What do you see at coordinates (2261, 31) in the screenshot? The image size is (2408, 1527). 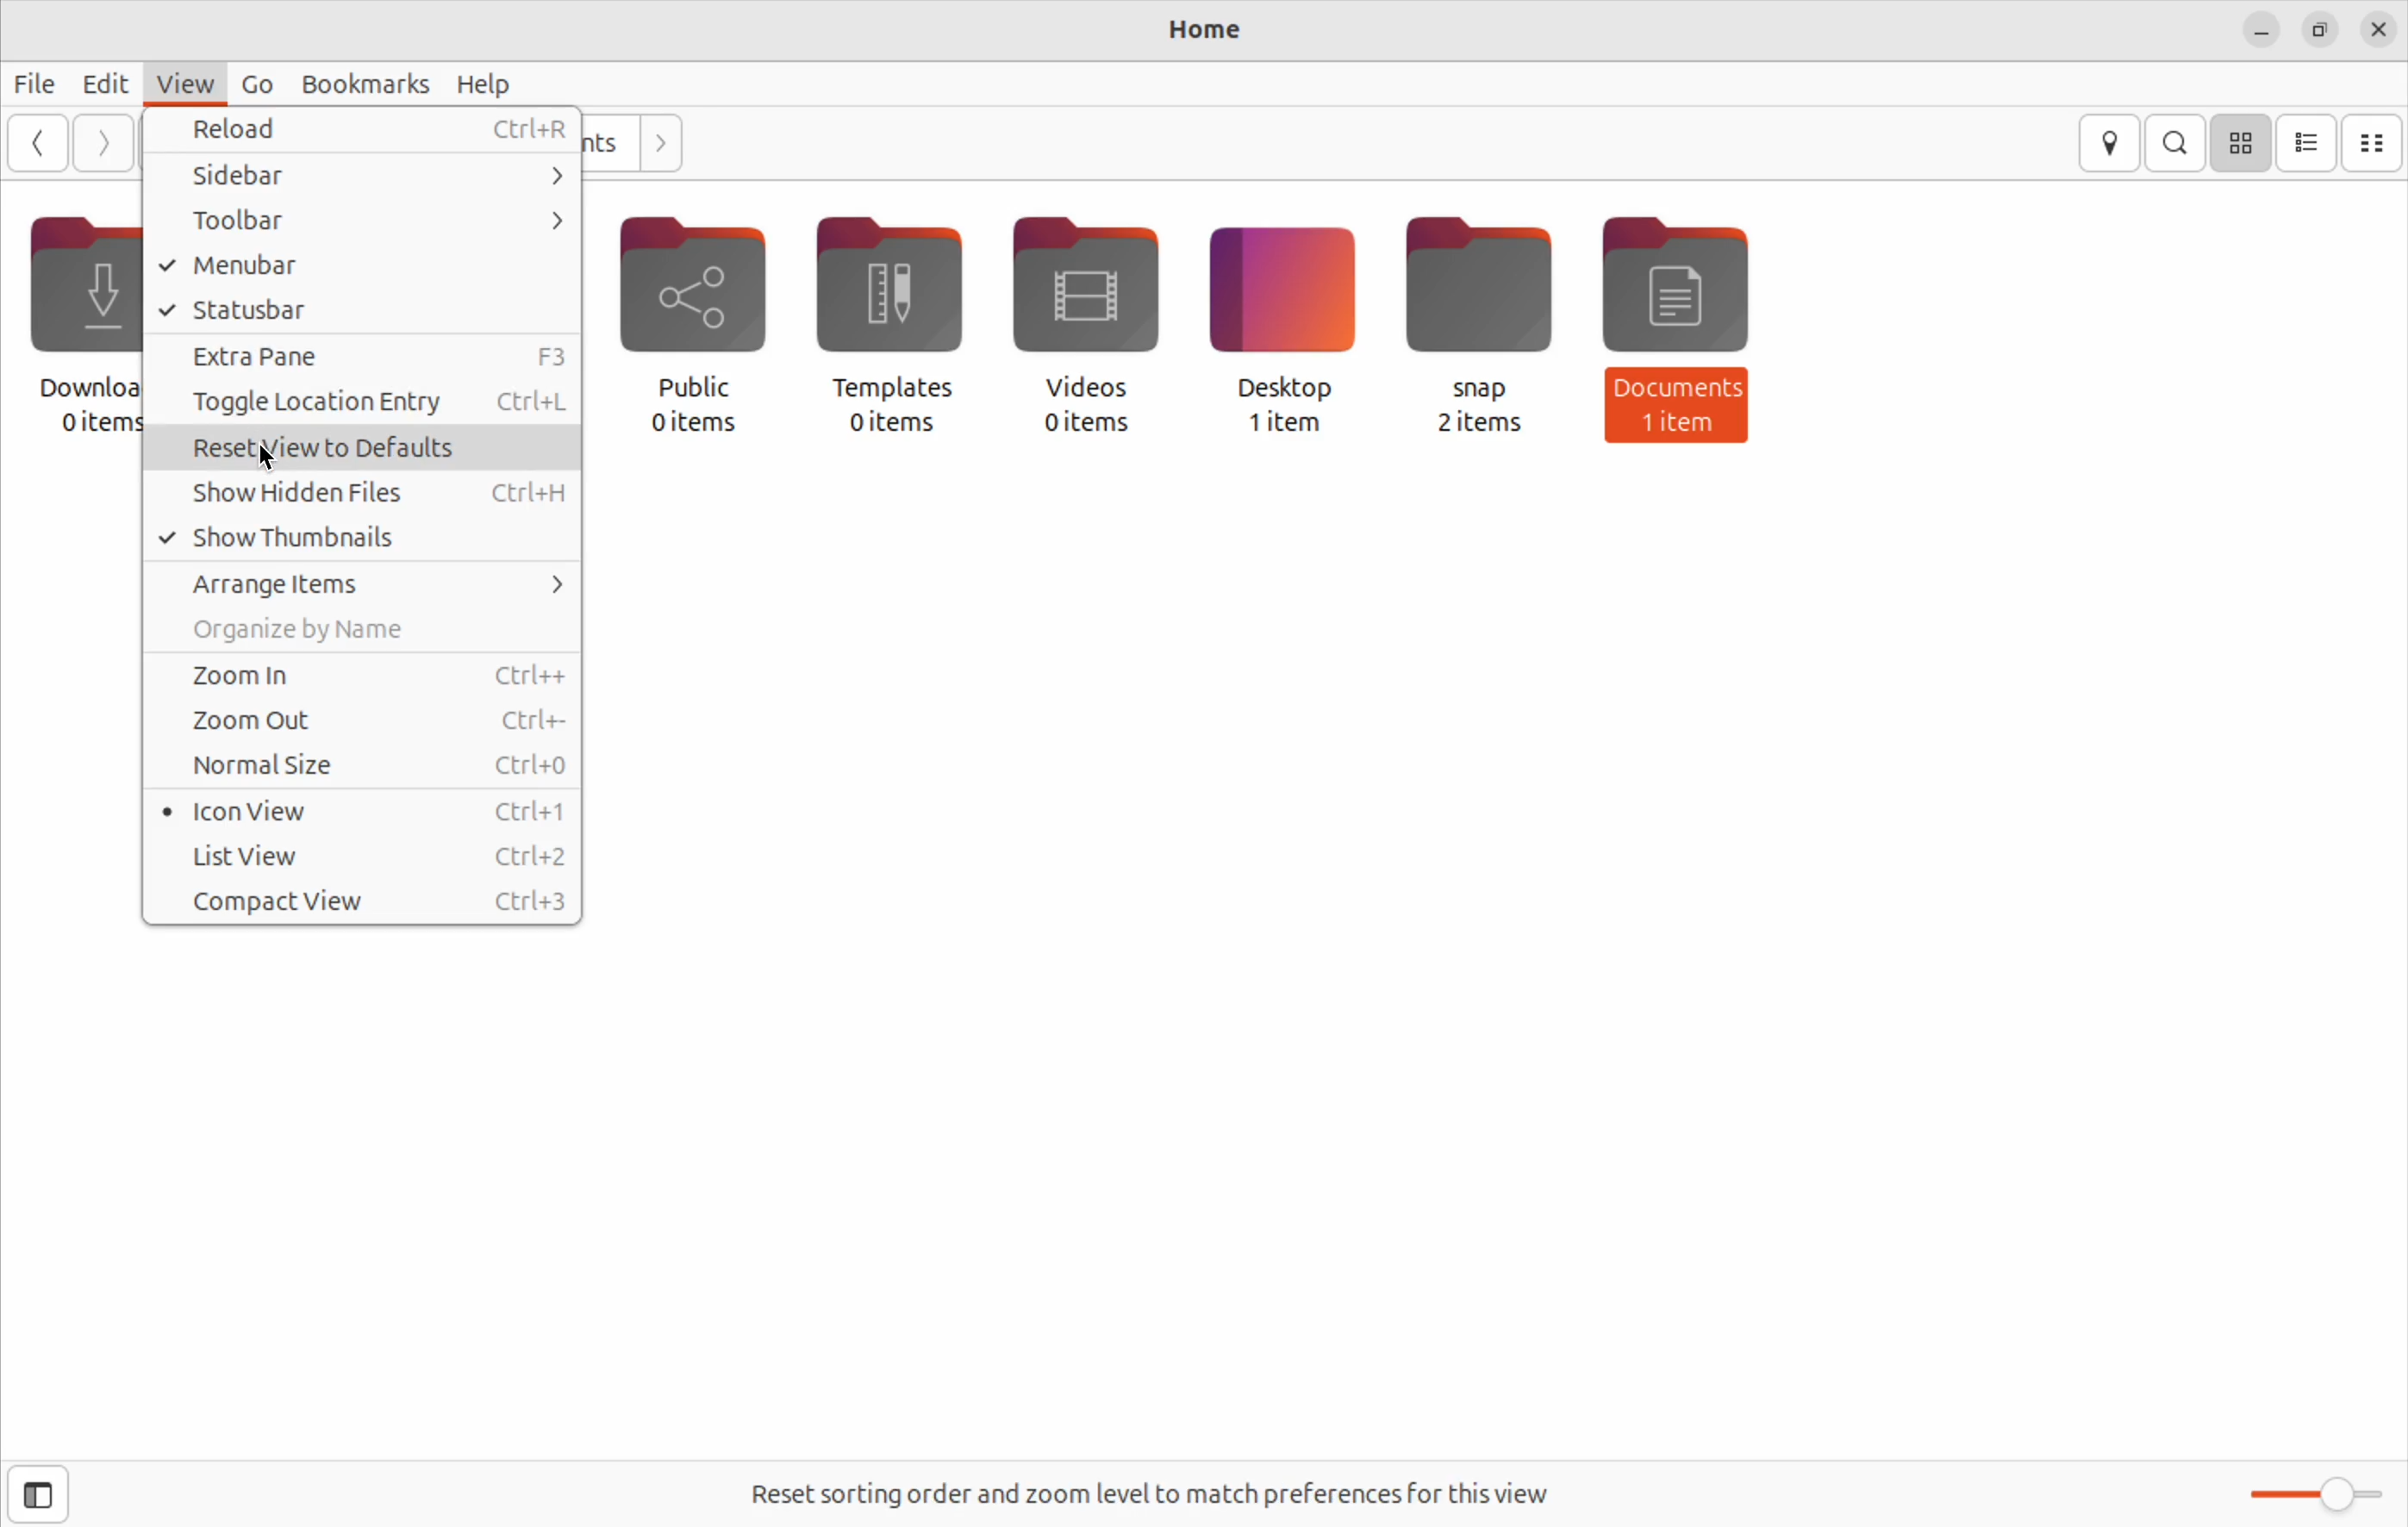 I see `minimize` at bounding box center [2261, 31].